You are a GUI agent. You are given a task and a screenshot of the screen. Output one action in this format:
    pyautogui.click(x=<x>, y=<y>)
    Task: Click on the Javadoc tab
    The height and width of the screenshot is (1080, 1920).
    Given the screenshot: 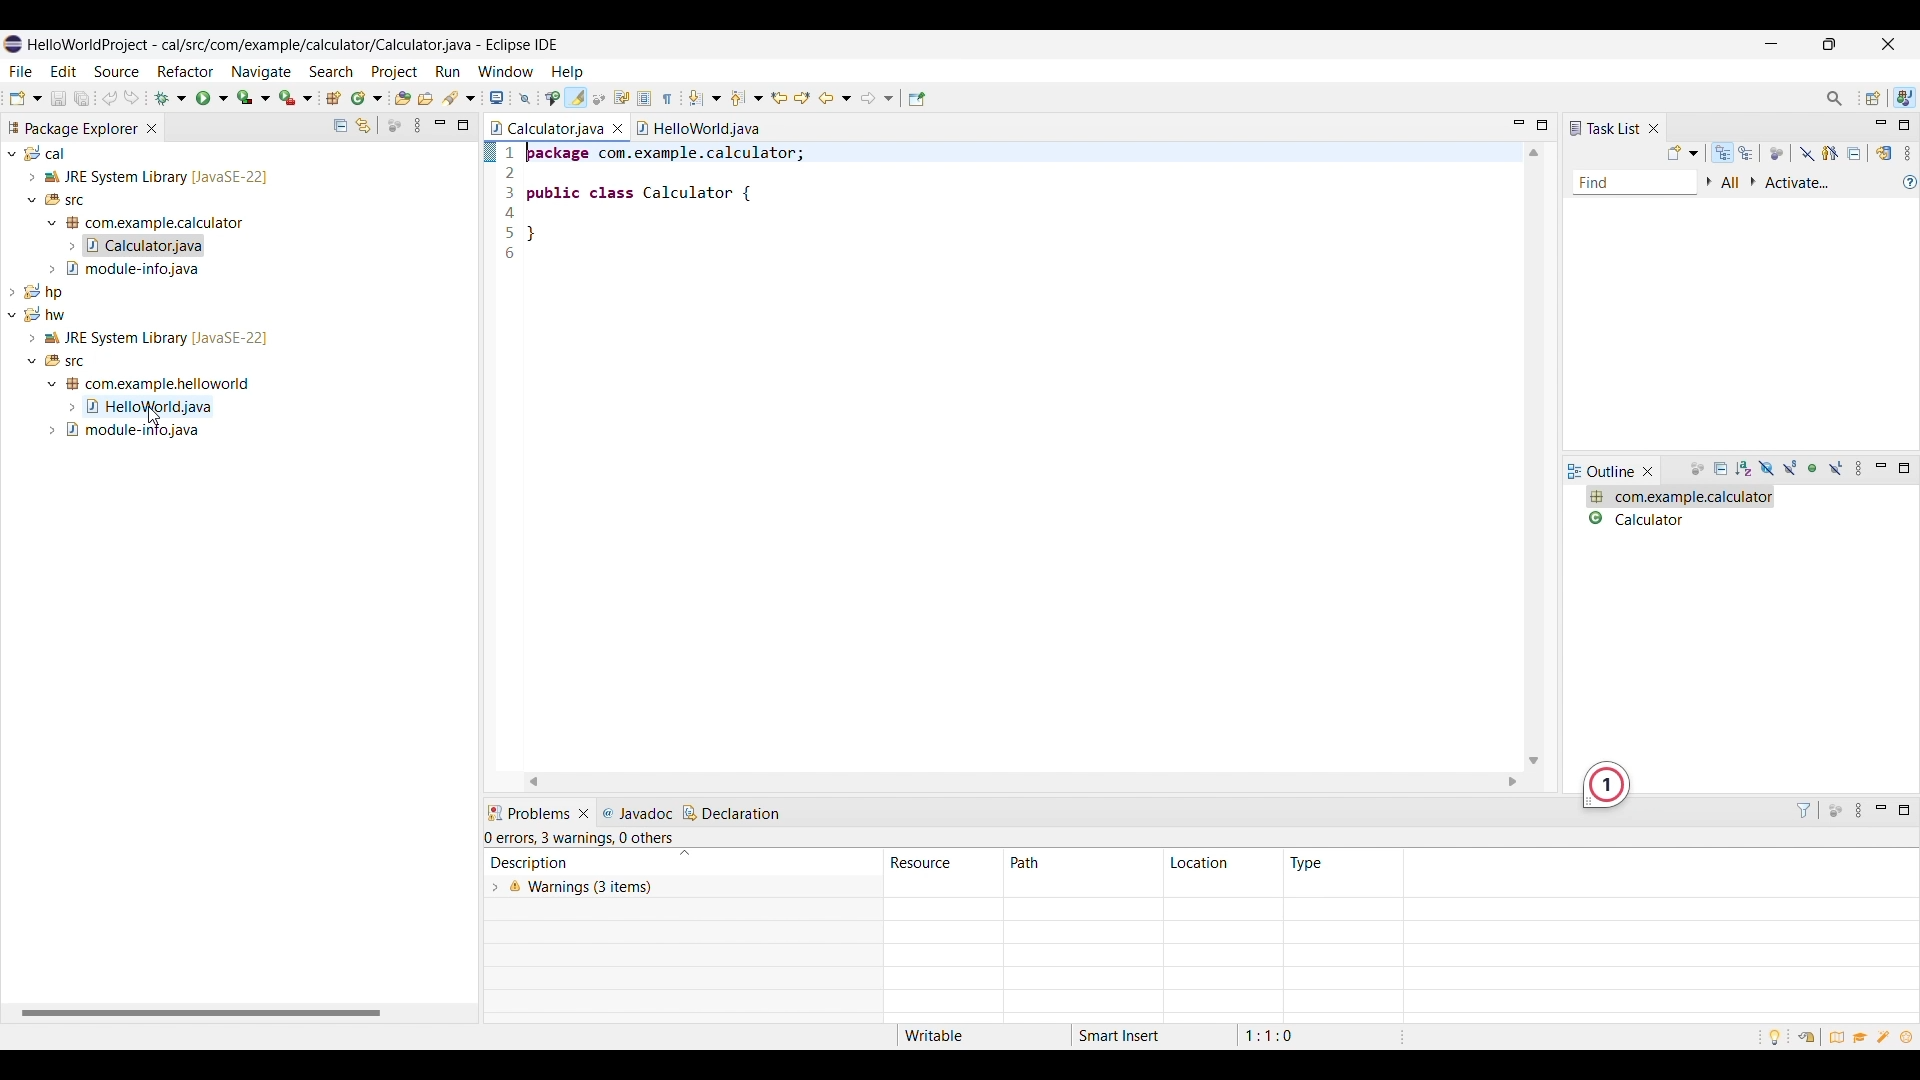 What is the action you would take?
    pyautogui.click(x=639, y=813)
    